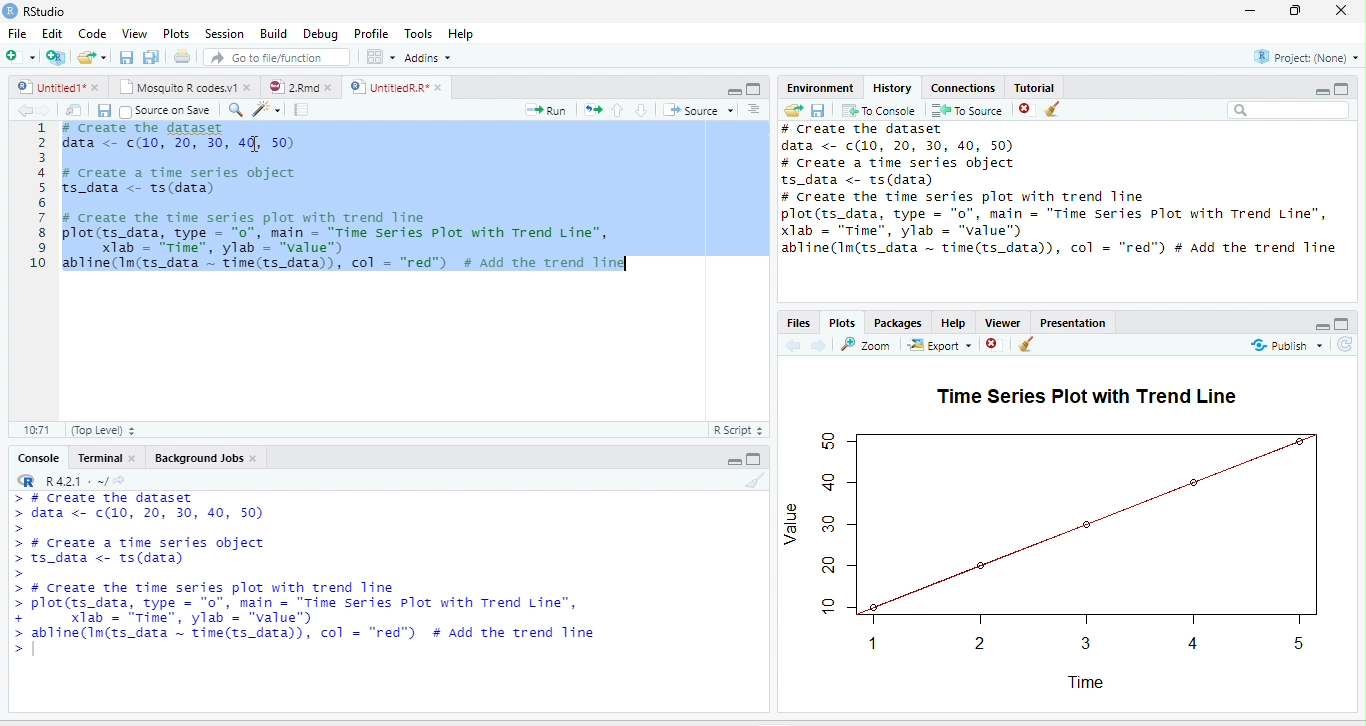 The image size is (1366, 726). I want to click on restore, so click(1296, 11).